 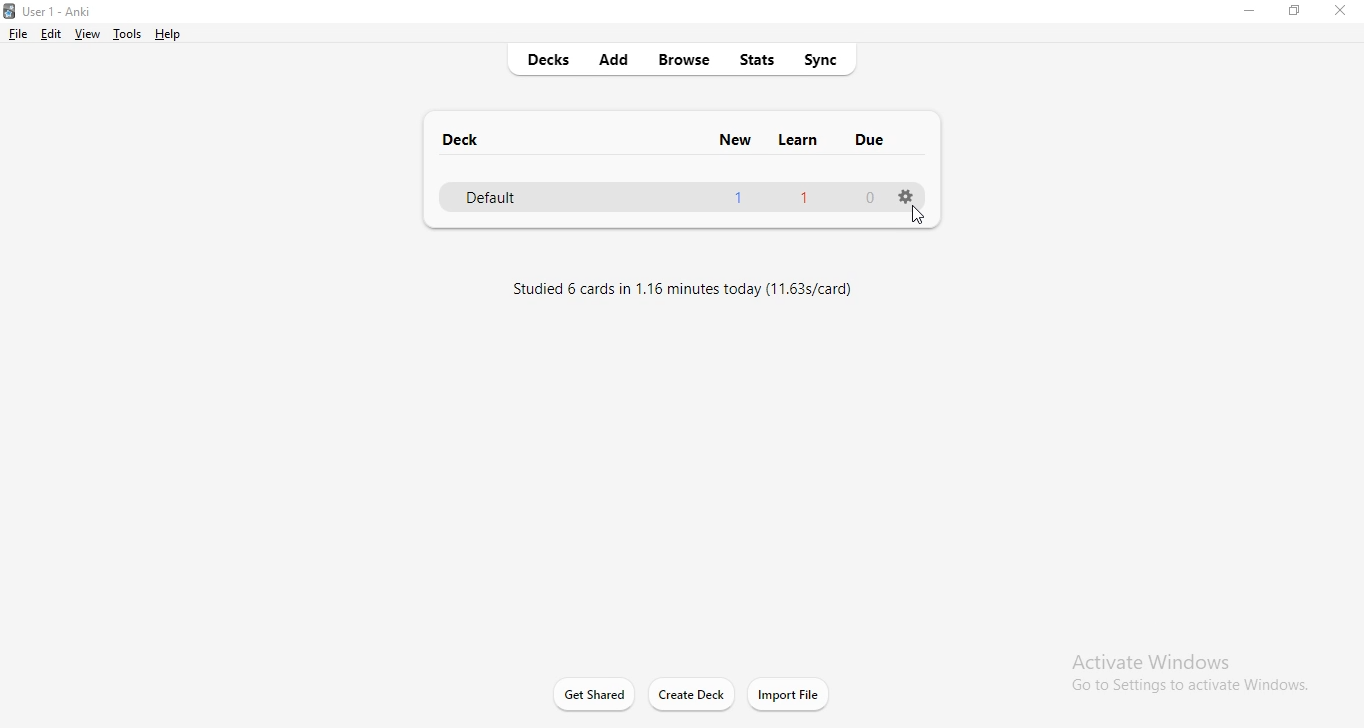 What do you see at coordinates (685, 62) in the screenshot?
I see `browse` at bounding box center [685, 62].